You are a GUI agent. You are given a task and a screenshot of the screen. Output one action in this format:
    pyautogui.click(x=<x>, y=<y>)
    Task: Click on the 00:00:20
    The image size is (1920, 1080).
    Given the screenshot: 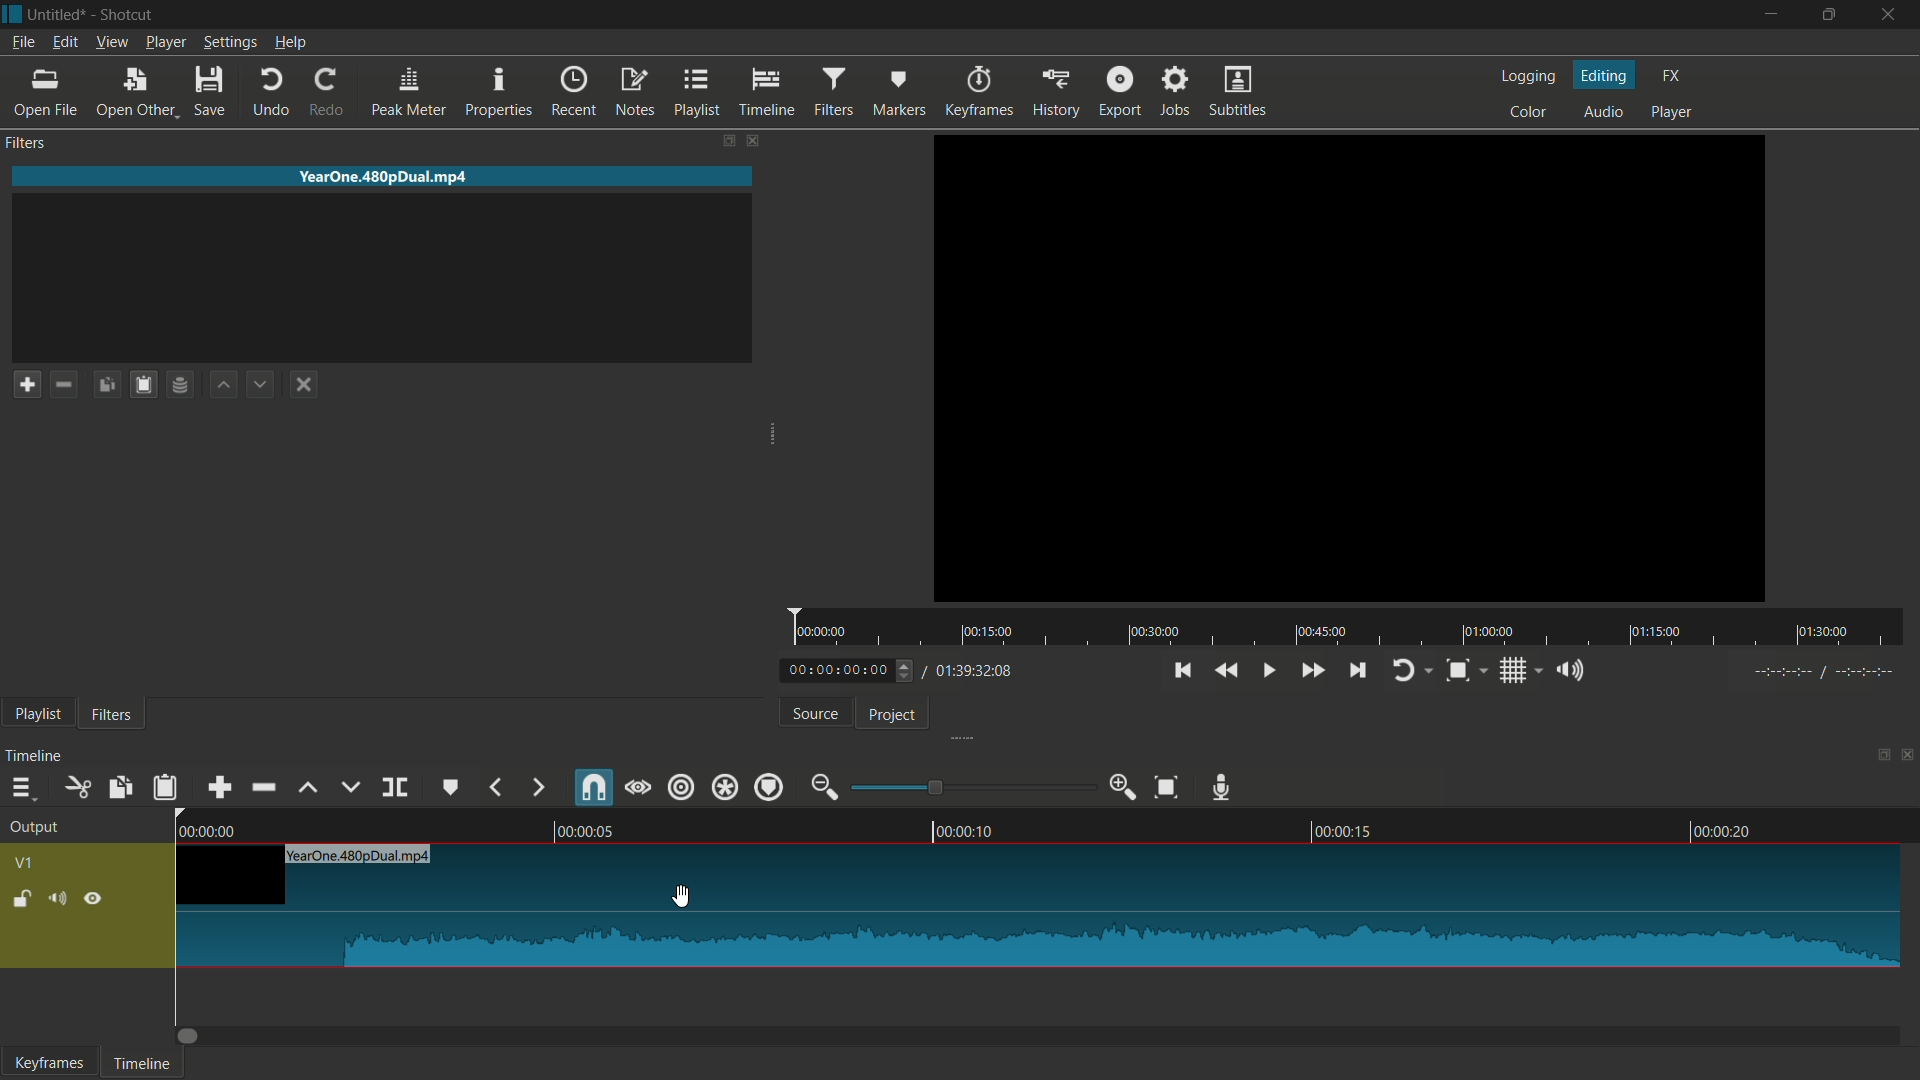 What is the action you would take?
    pyautogui.click(x=1723, y=832)
    